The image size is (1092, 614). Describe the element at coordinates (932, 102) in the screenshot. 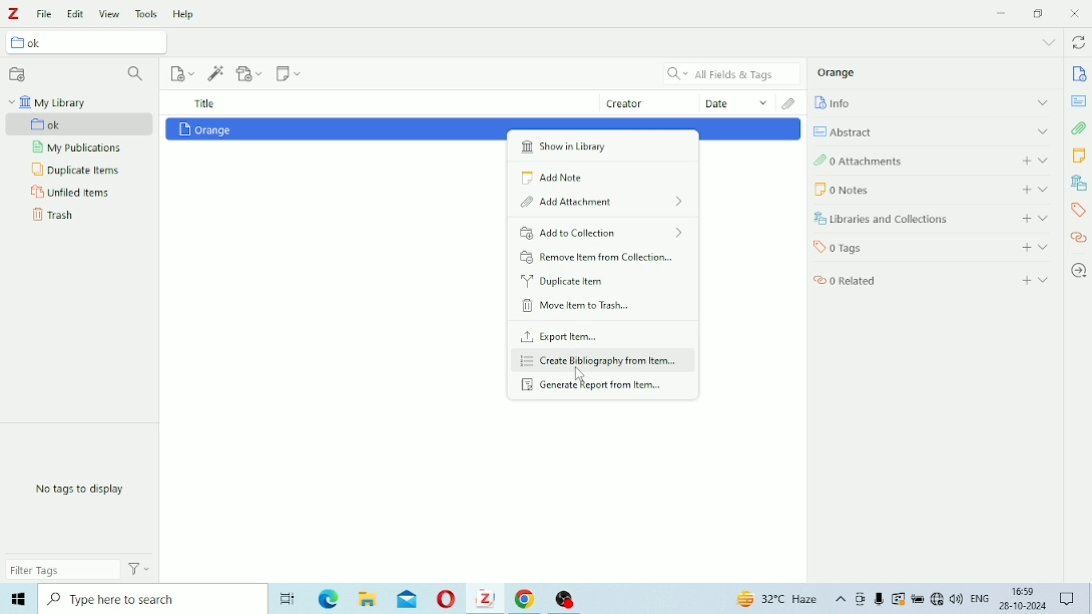

I see `Info` at that location.